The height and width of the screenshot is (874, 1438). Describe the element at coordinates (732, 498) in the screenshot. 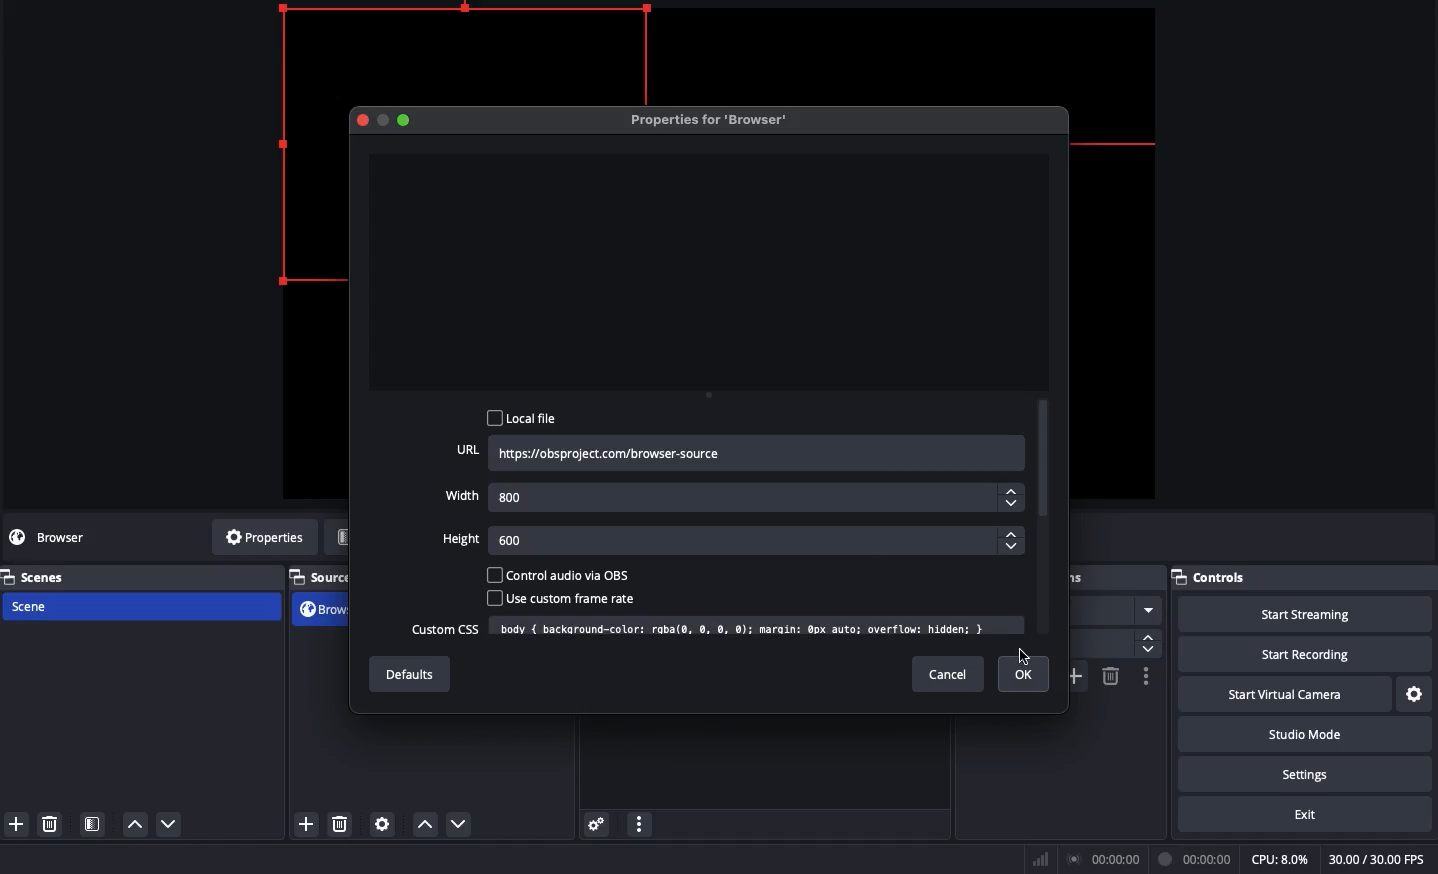

I see `Width` at that location.